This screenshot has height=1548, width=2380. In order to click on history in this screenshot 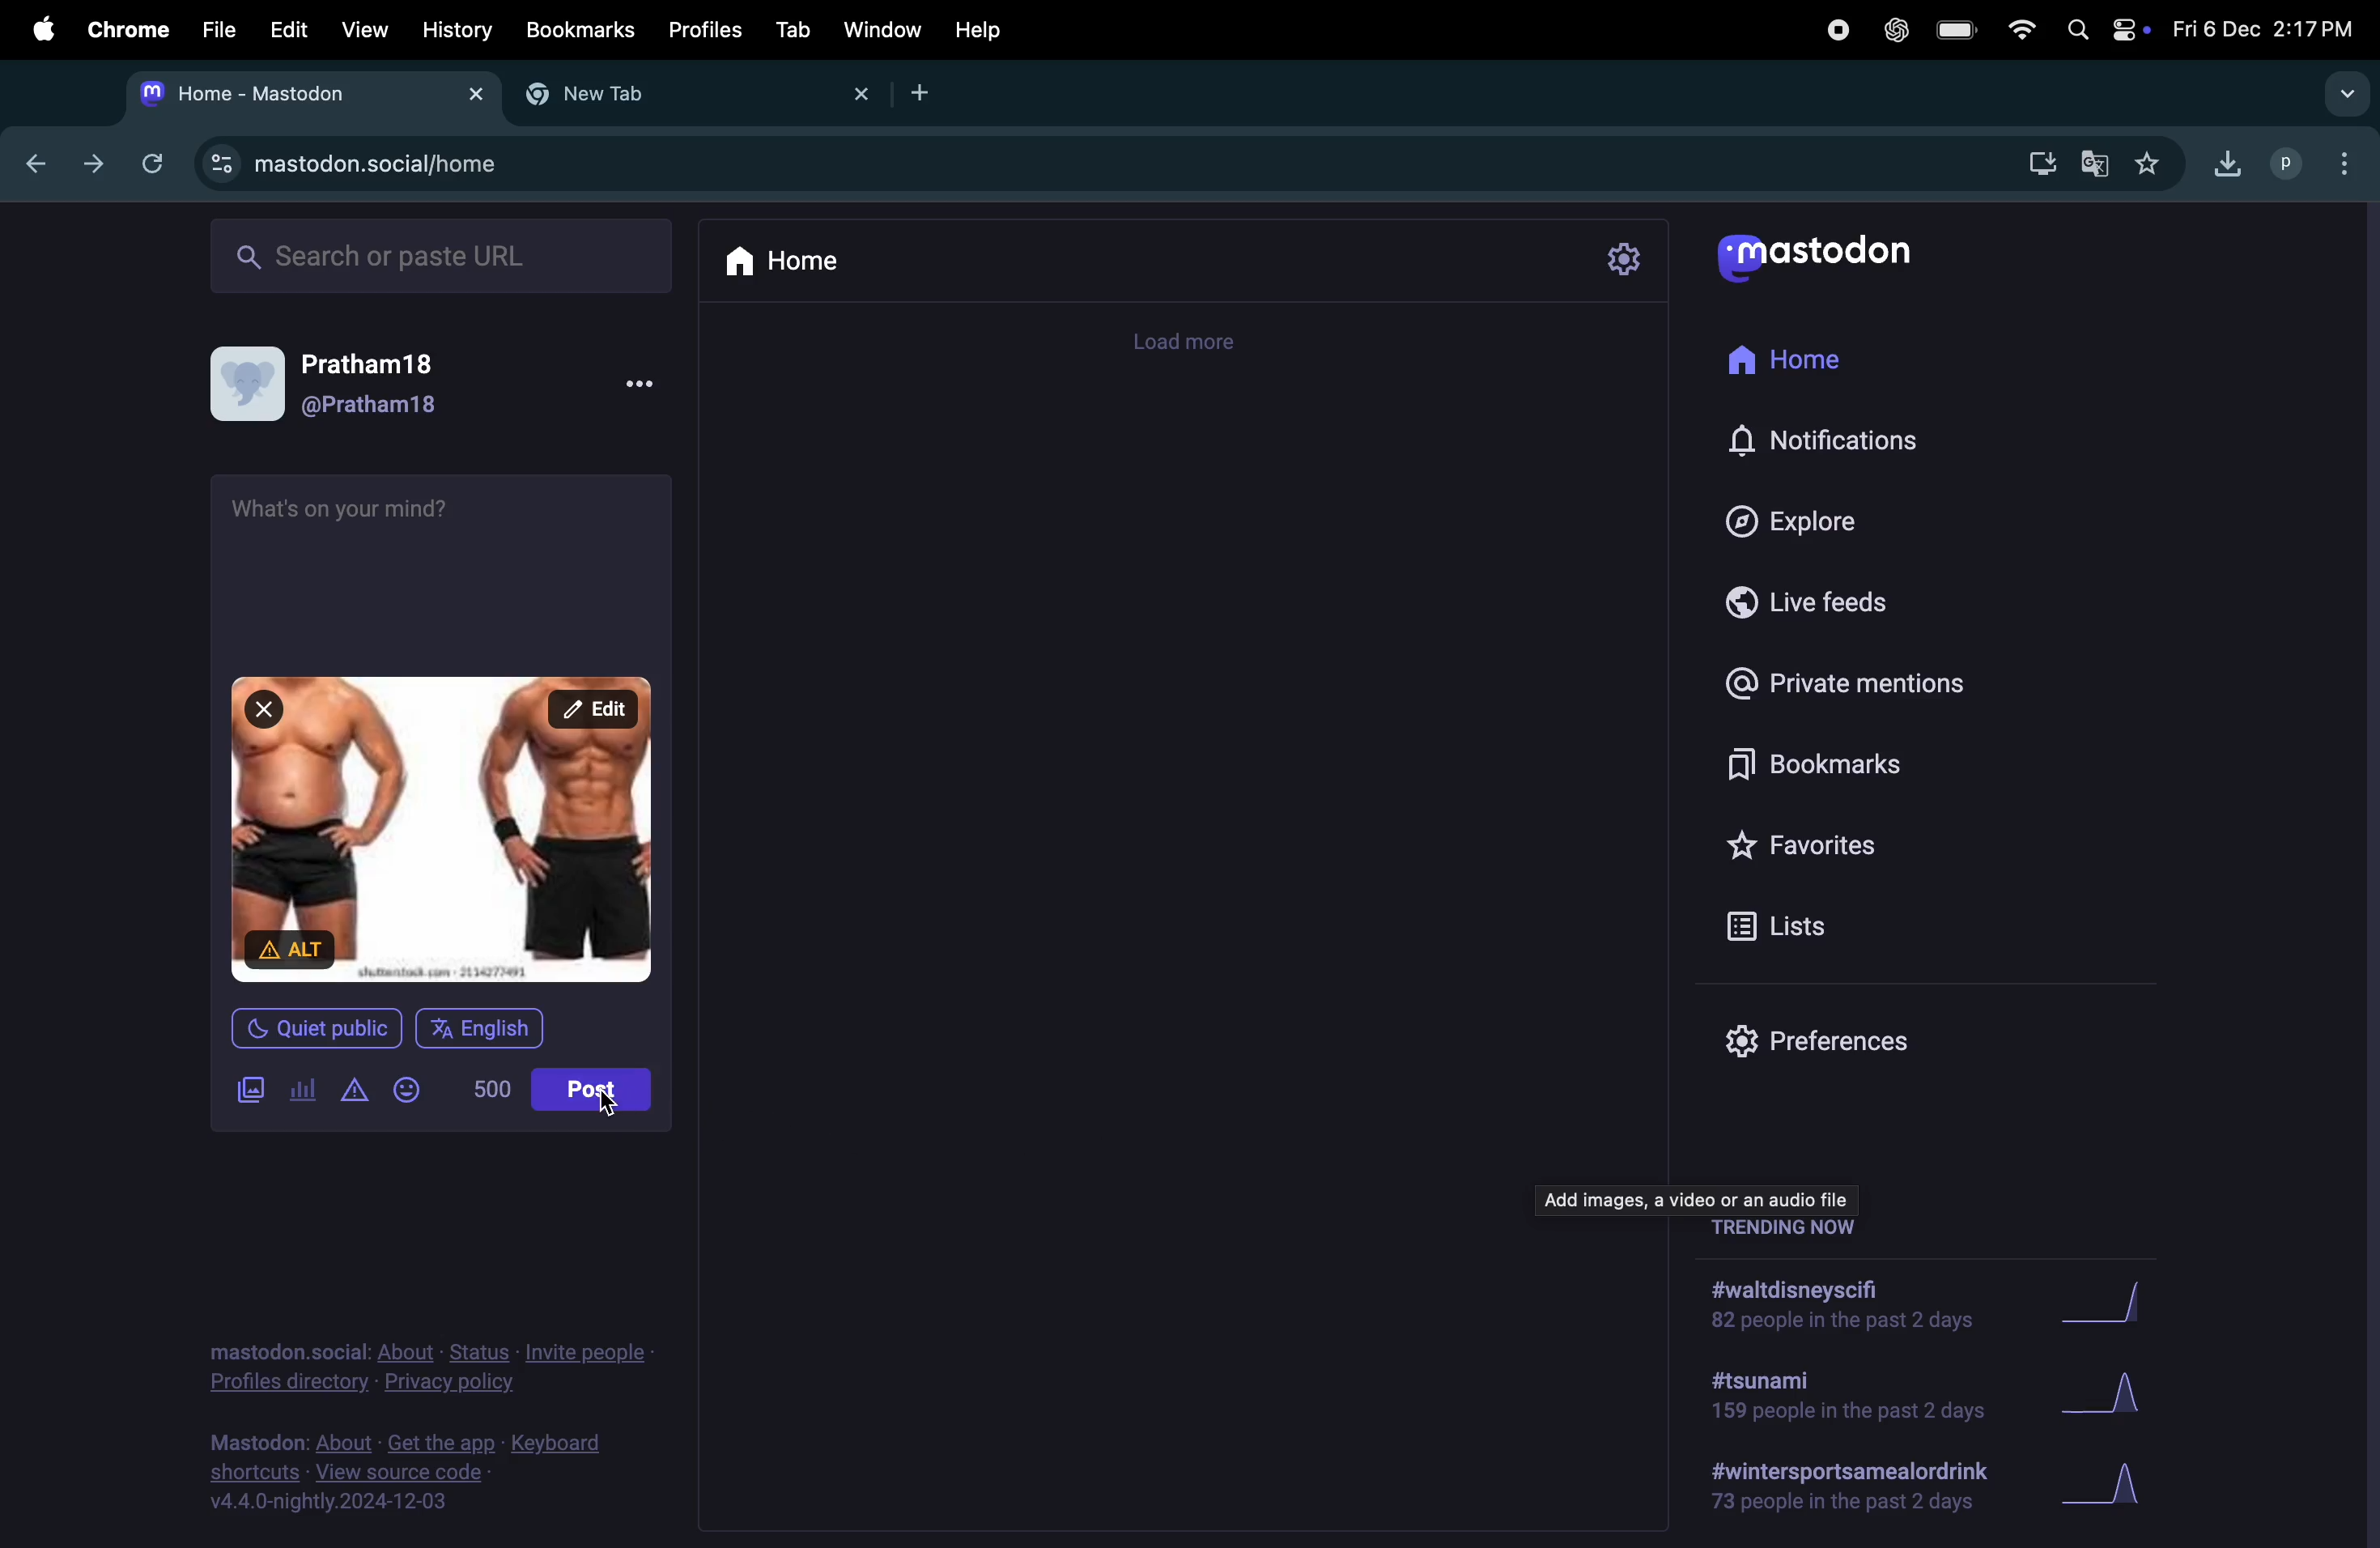, I will do `click(454, 29)`.